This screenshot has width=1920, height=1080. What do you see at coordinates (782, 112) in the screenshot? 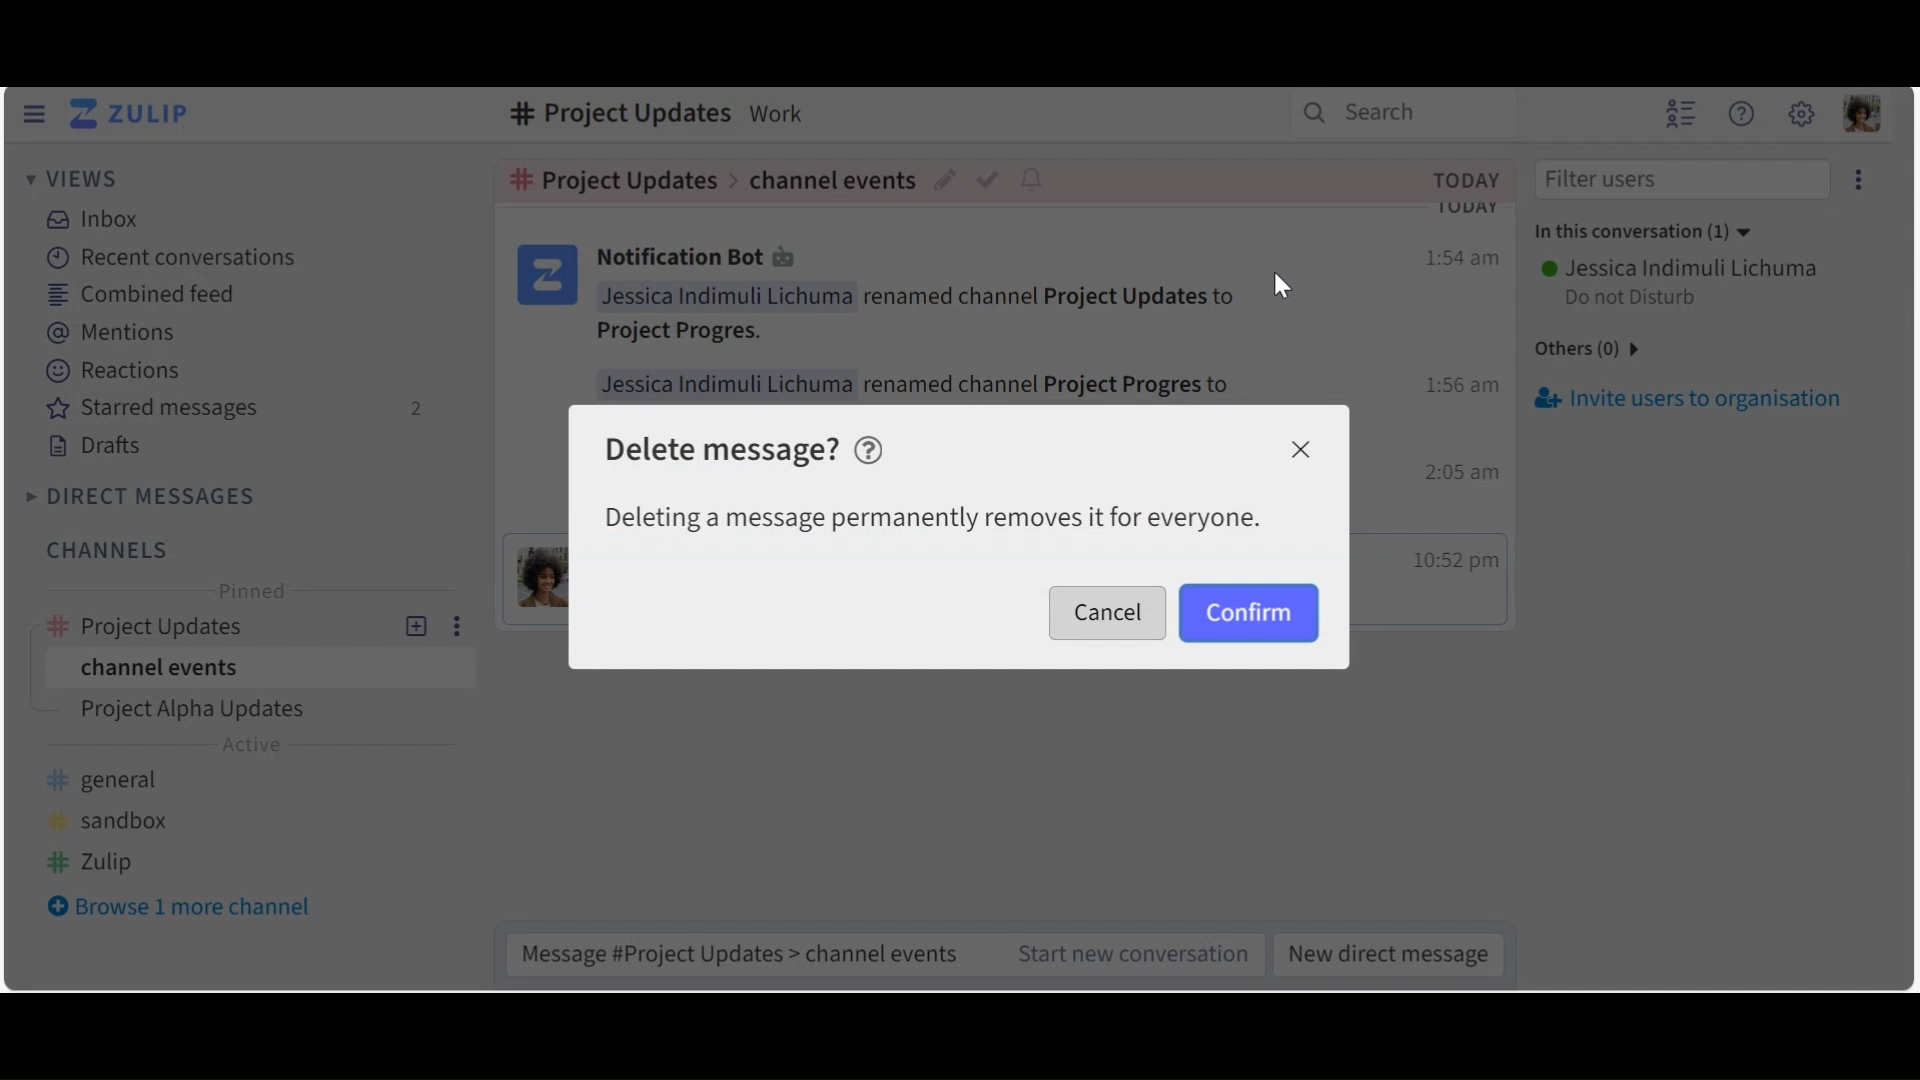
I see `Description` at bounding box center [782, 112].